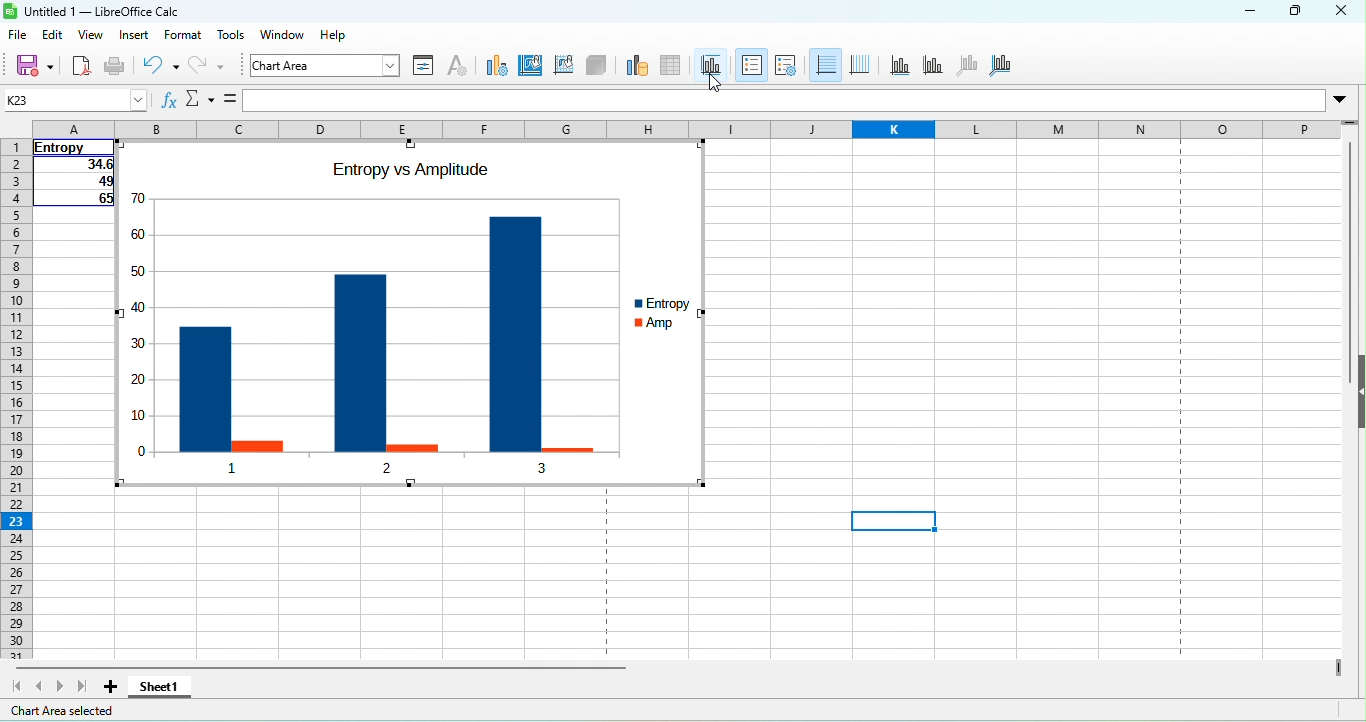 The image size is (1366, 722). What do you see at coordinates (91, 36) in the screenshot?
I see `view` at bounding box center [91, 36].